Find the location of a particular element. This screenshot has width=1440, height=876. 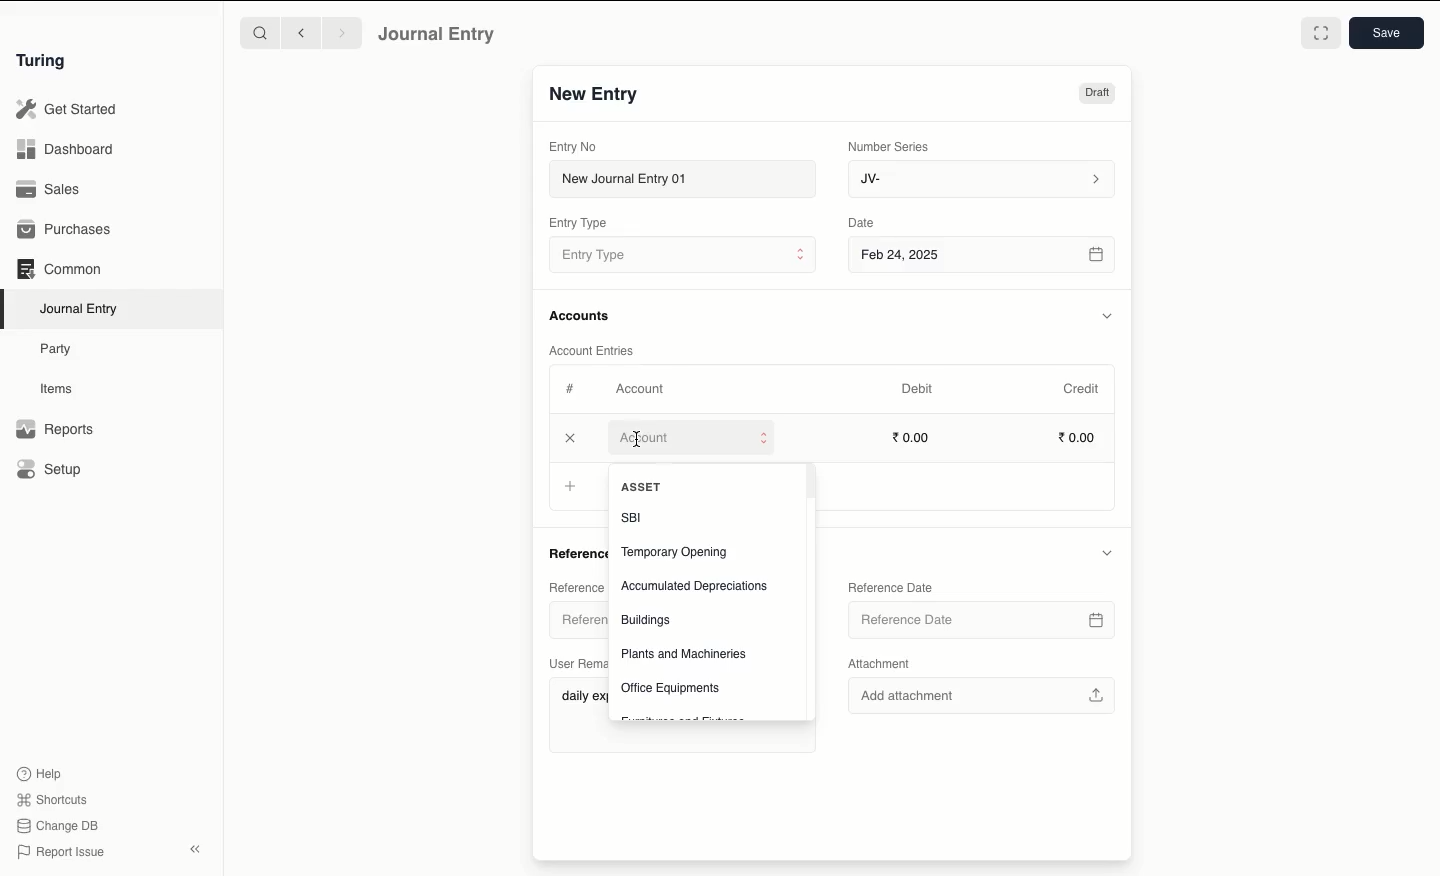

Toggle between form and full width is located at coordinates (1321, 33).